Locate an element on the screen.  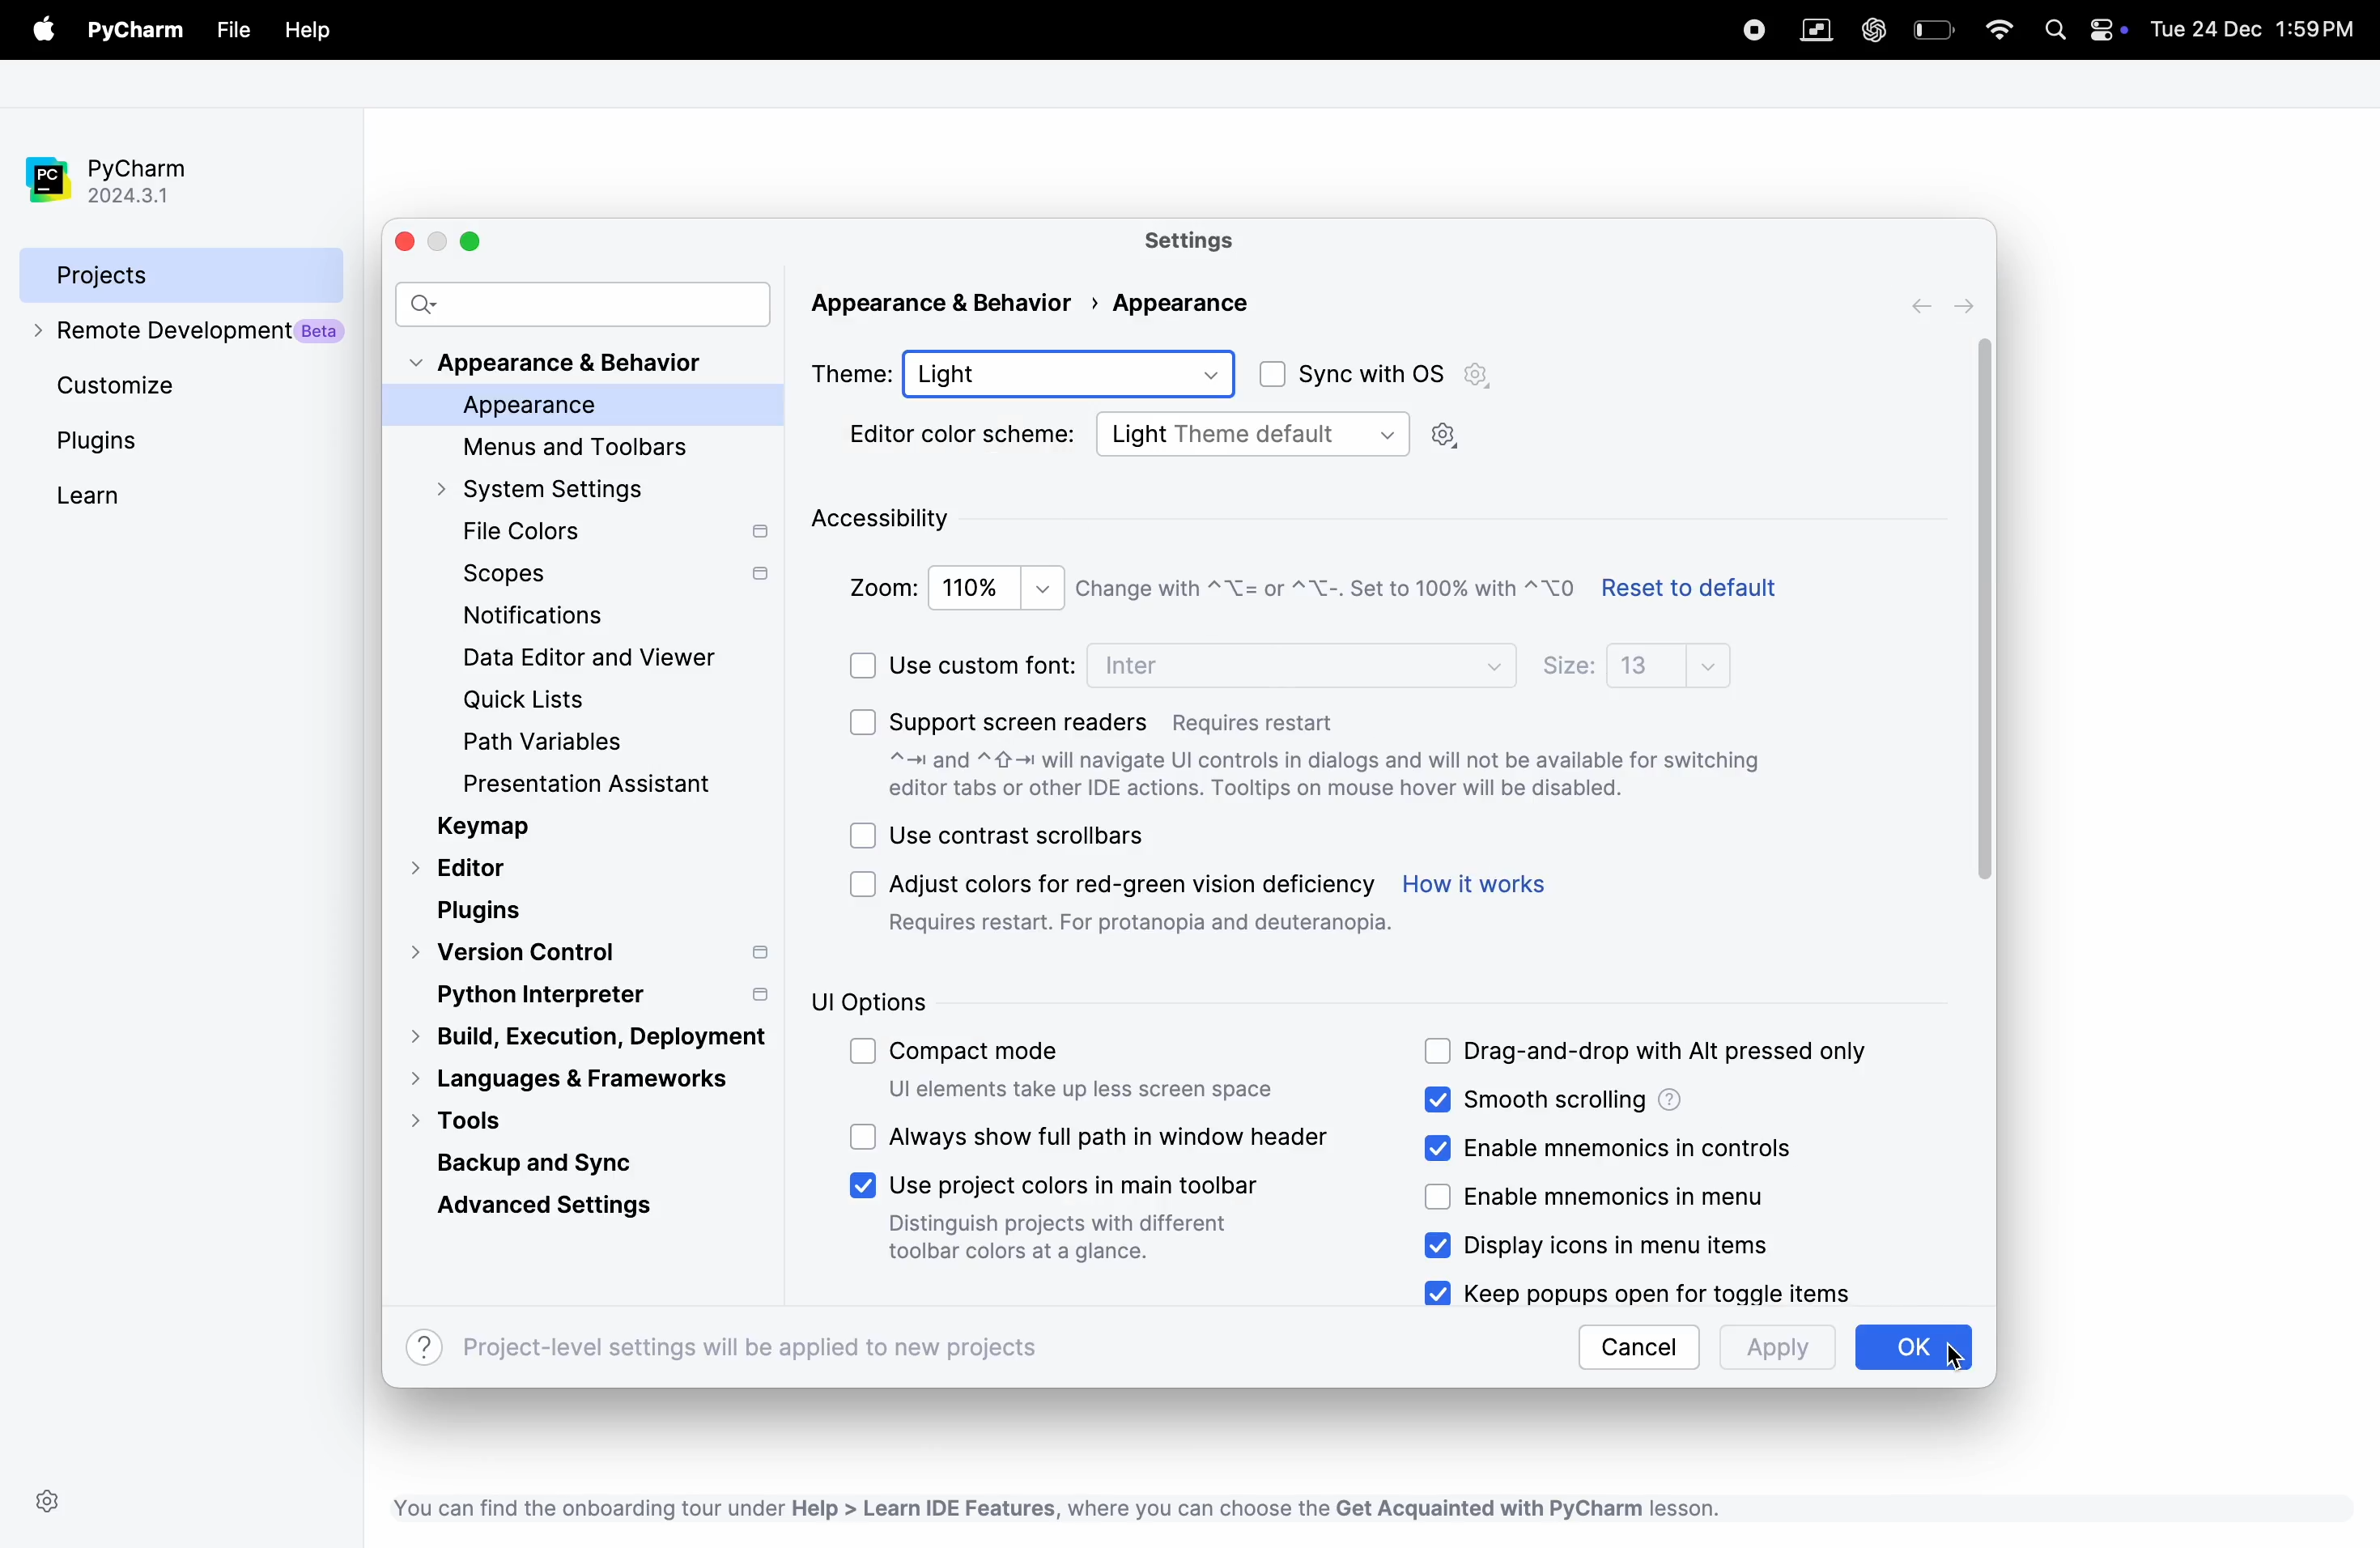
maximize is located at coordinates (477, 240).